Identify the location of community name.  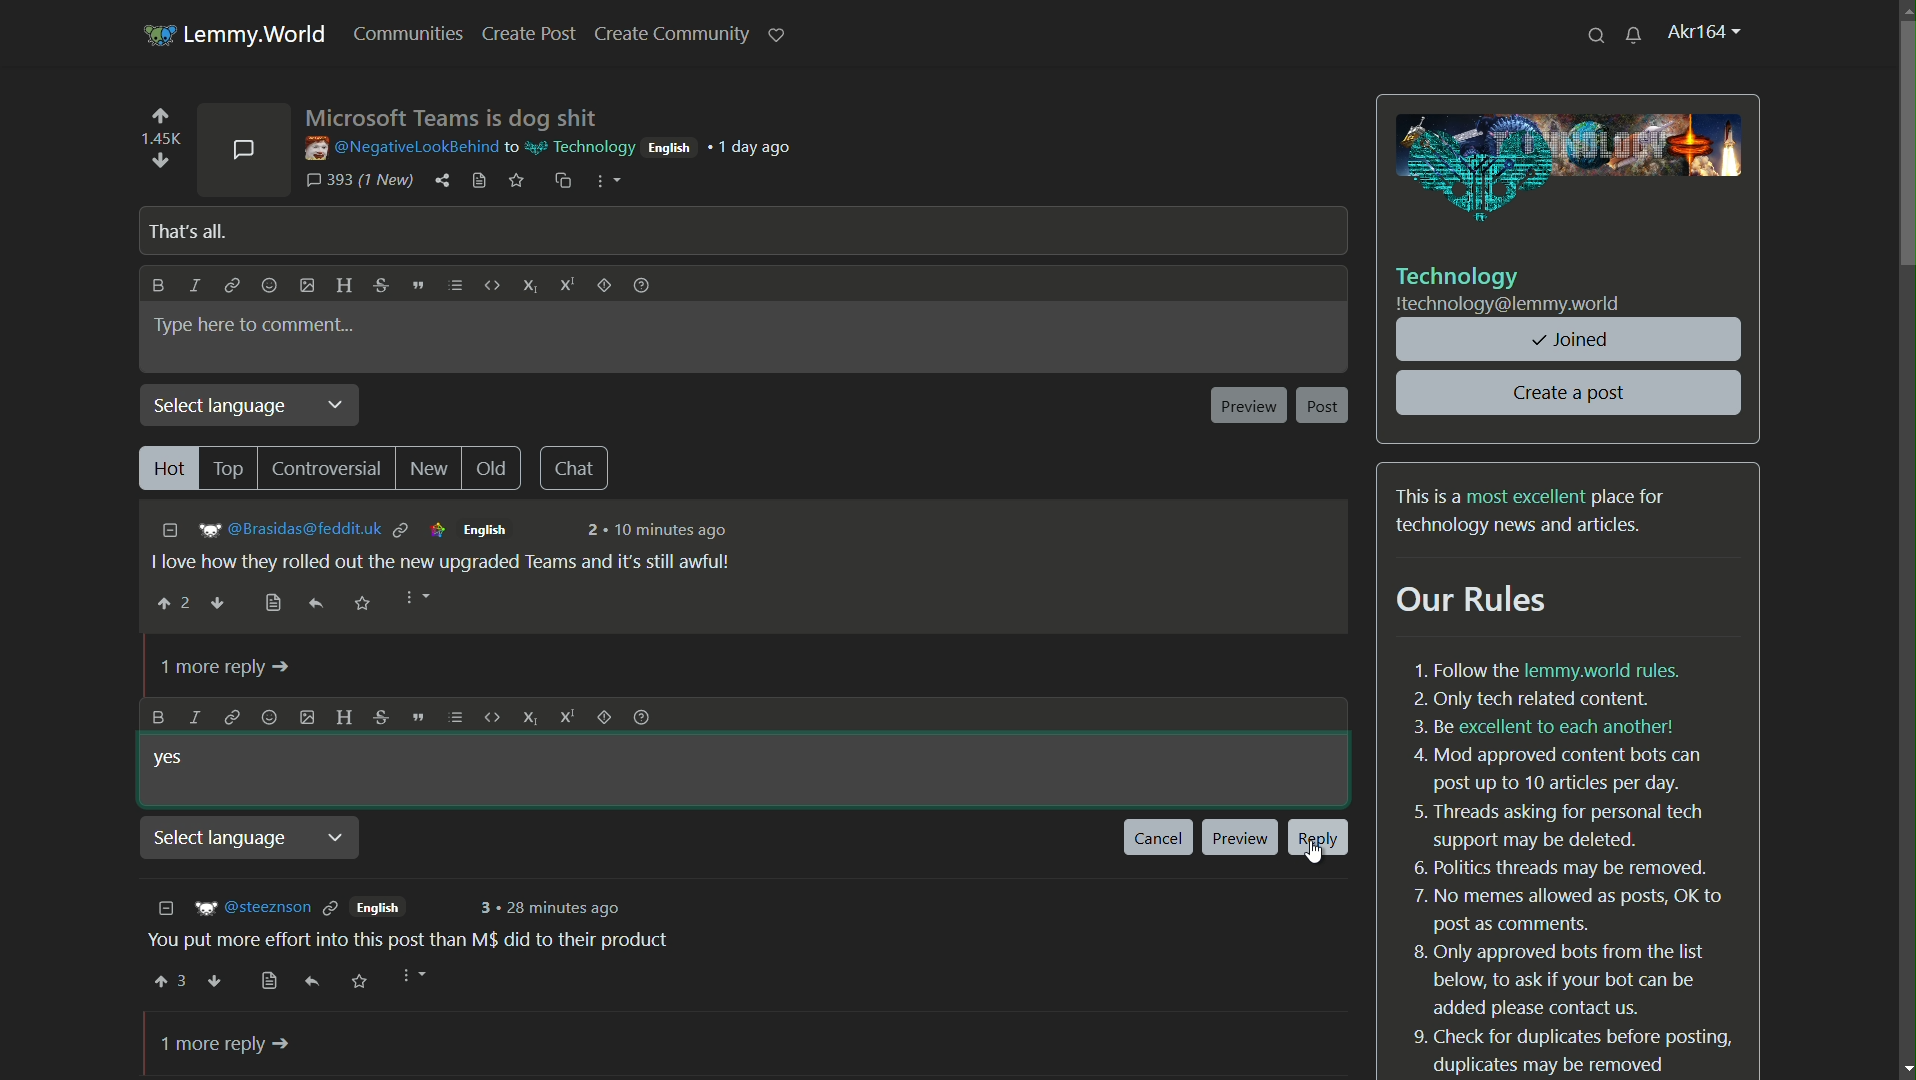
(1459, 276).